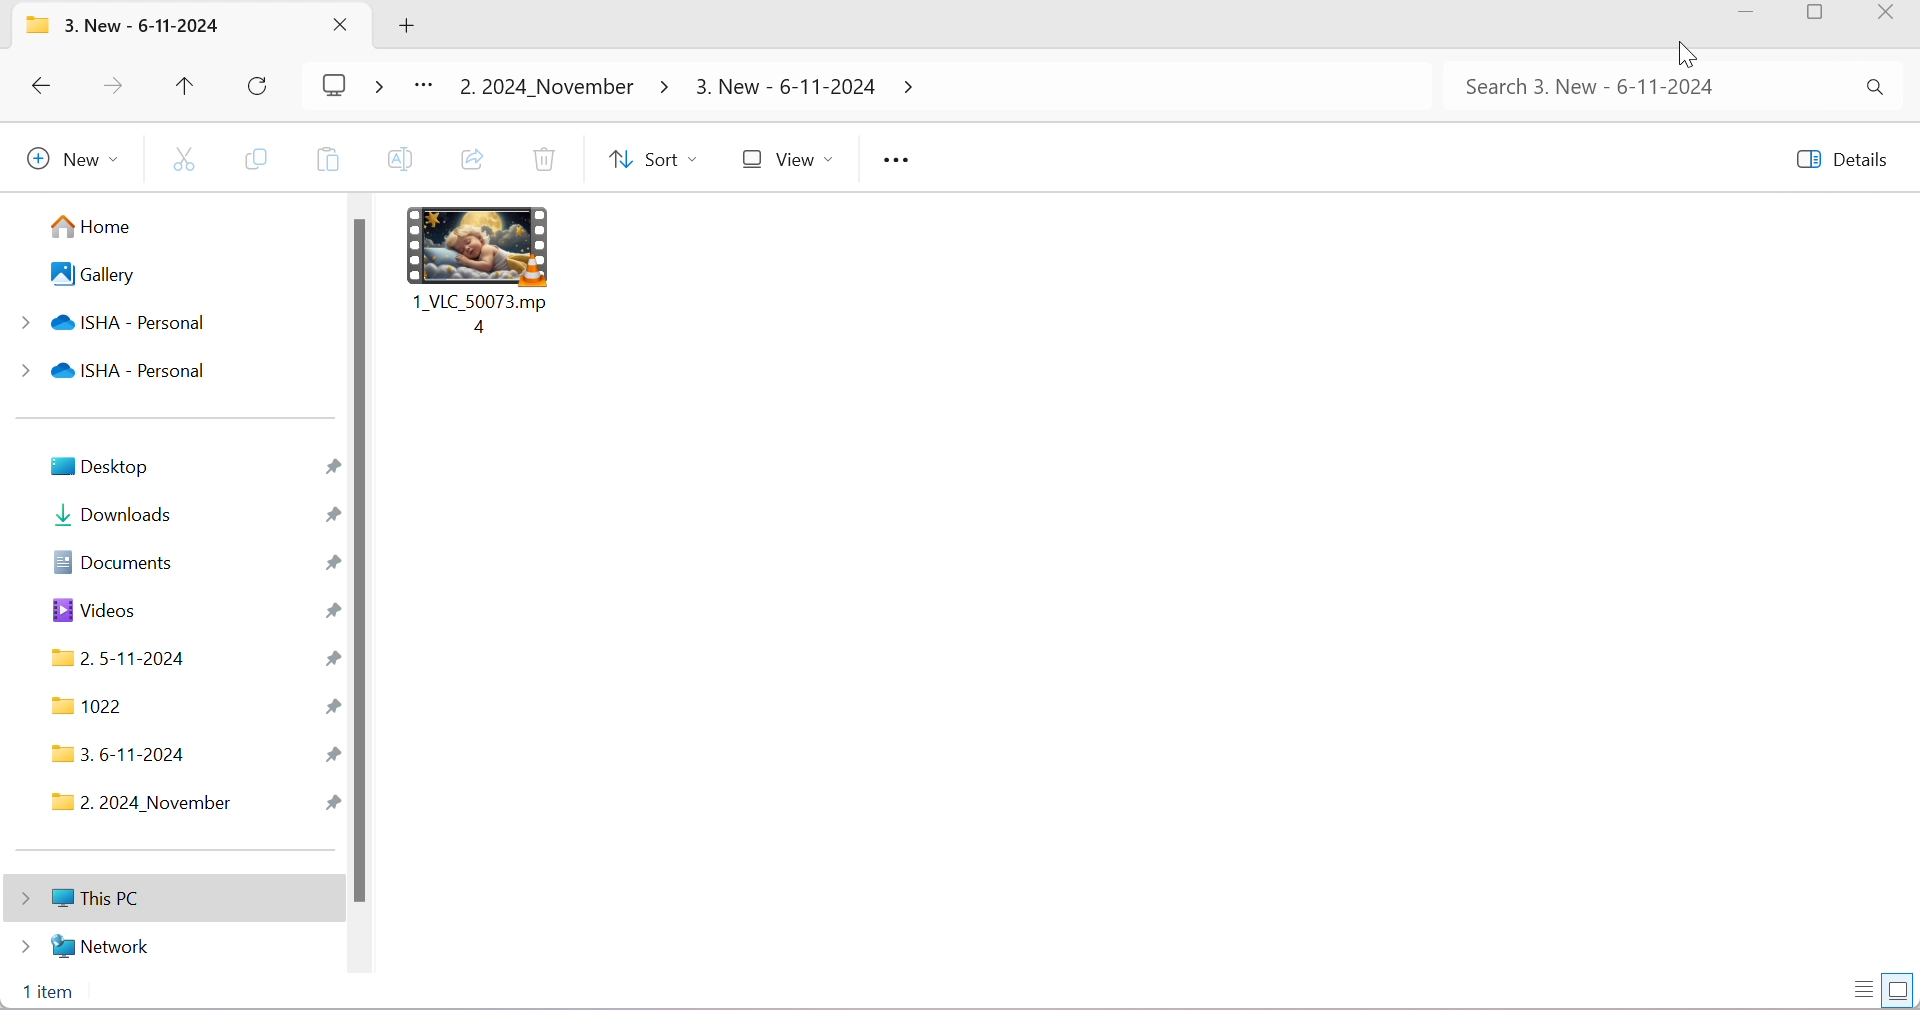 The height and width of the screenshot is (1010, 1920). What do you see at coordinates (112, 86) in the screenshot?
I see `Forward` at bounding box center [112, 86].